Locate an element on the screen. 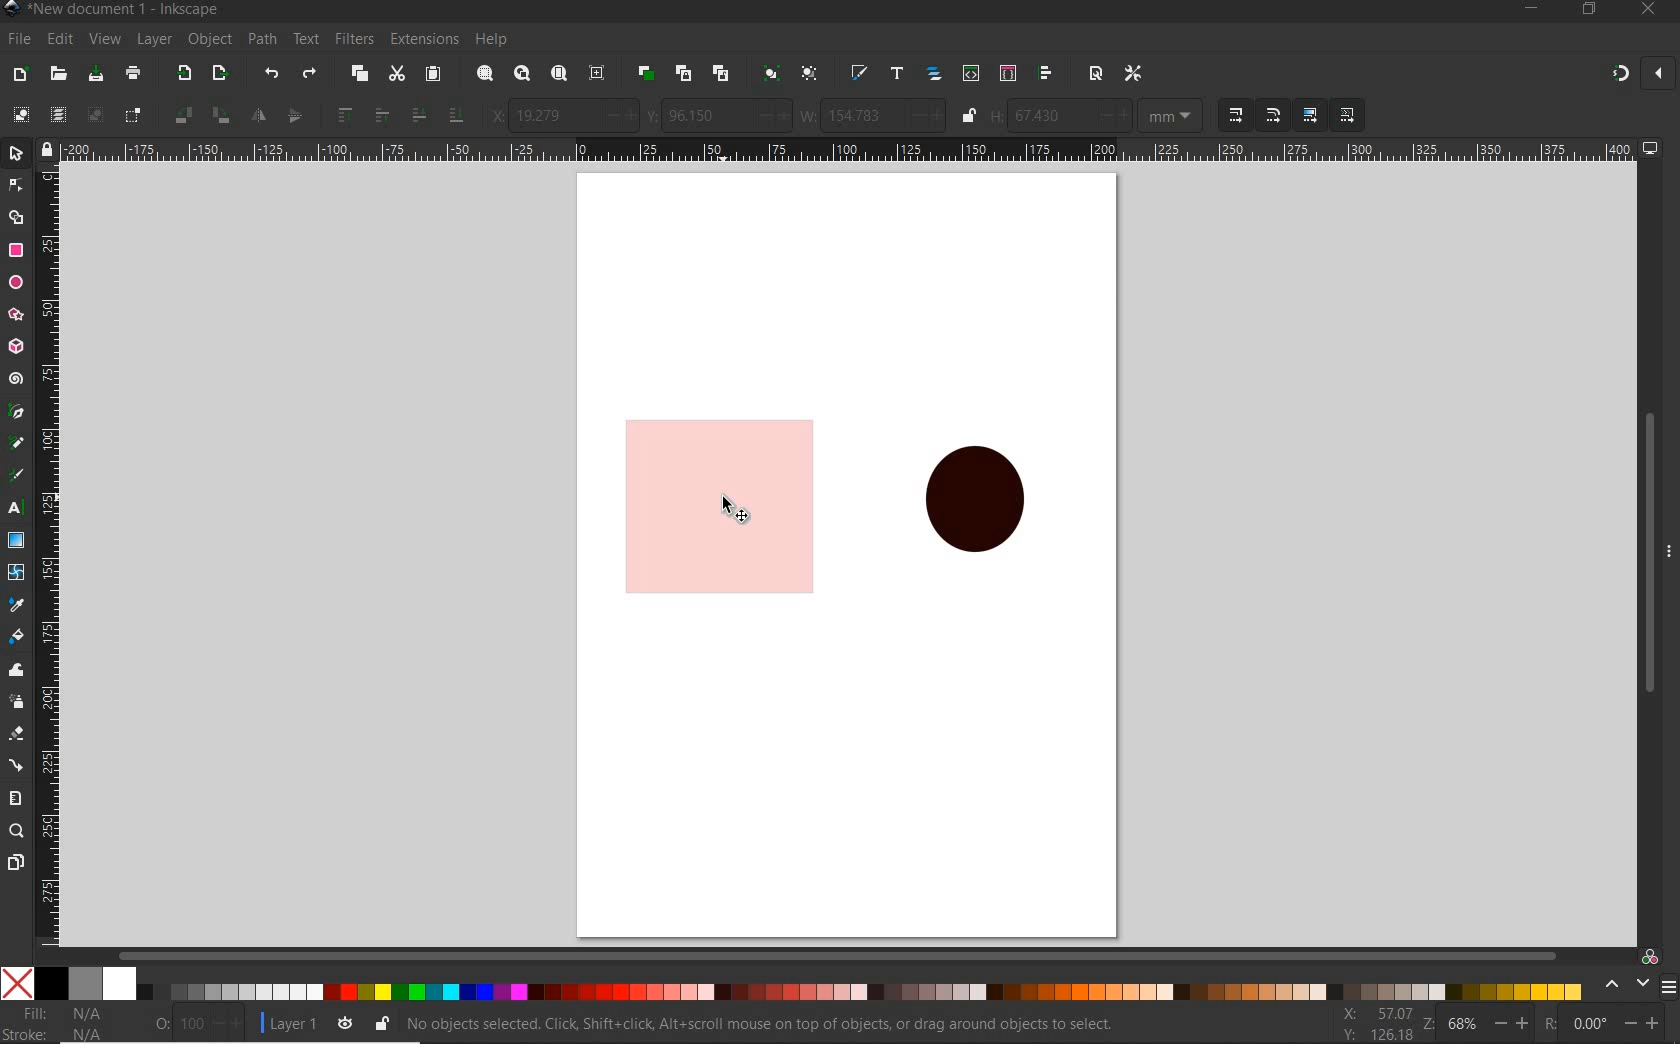 The image size is (1680, 1044). when scaling rectangles is located at coordinates (1273, 116).